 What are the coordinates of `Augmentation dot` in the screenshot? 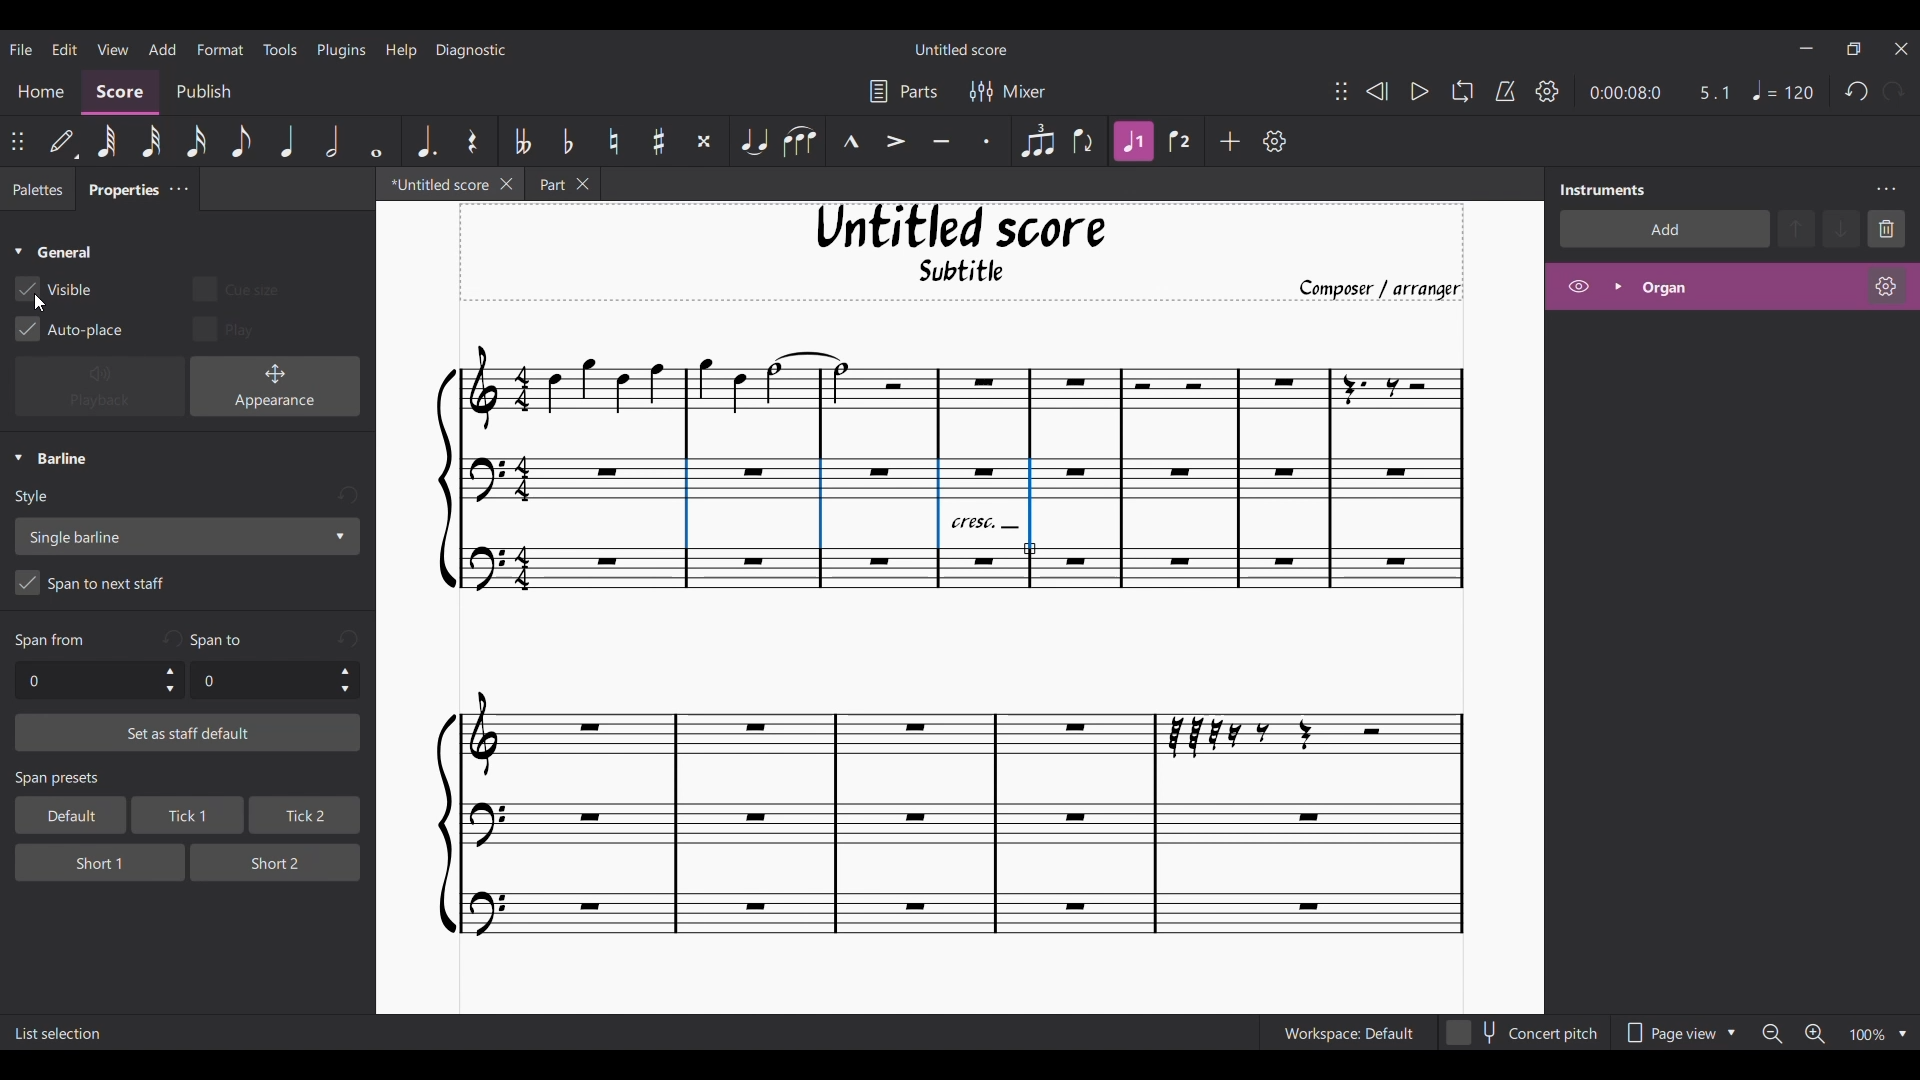 It's located at (424, 140).